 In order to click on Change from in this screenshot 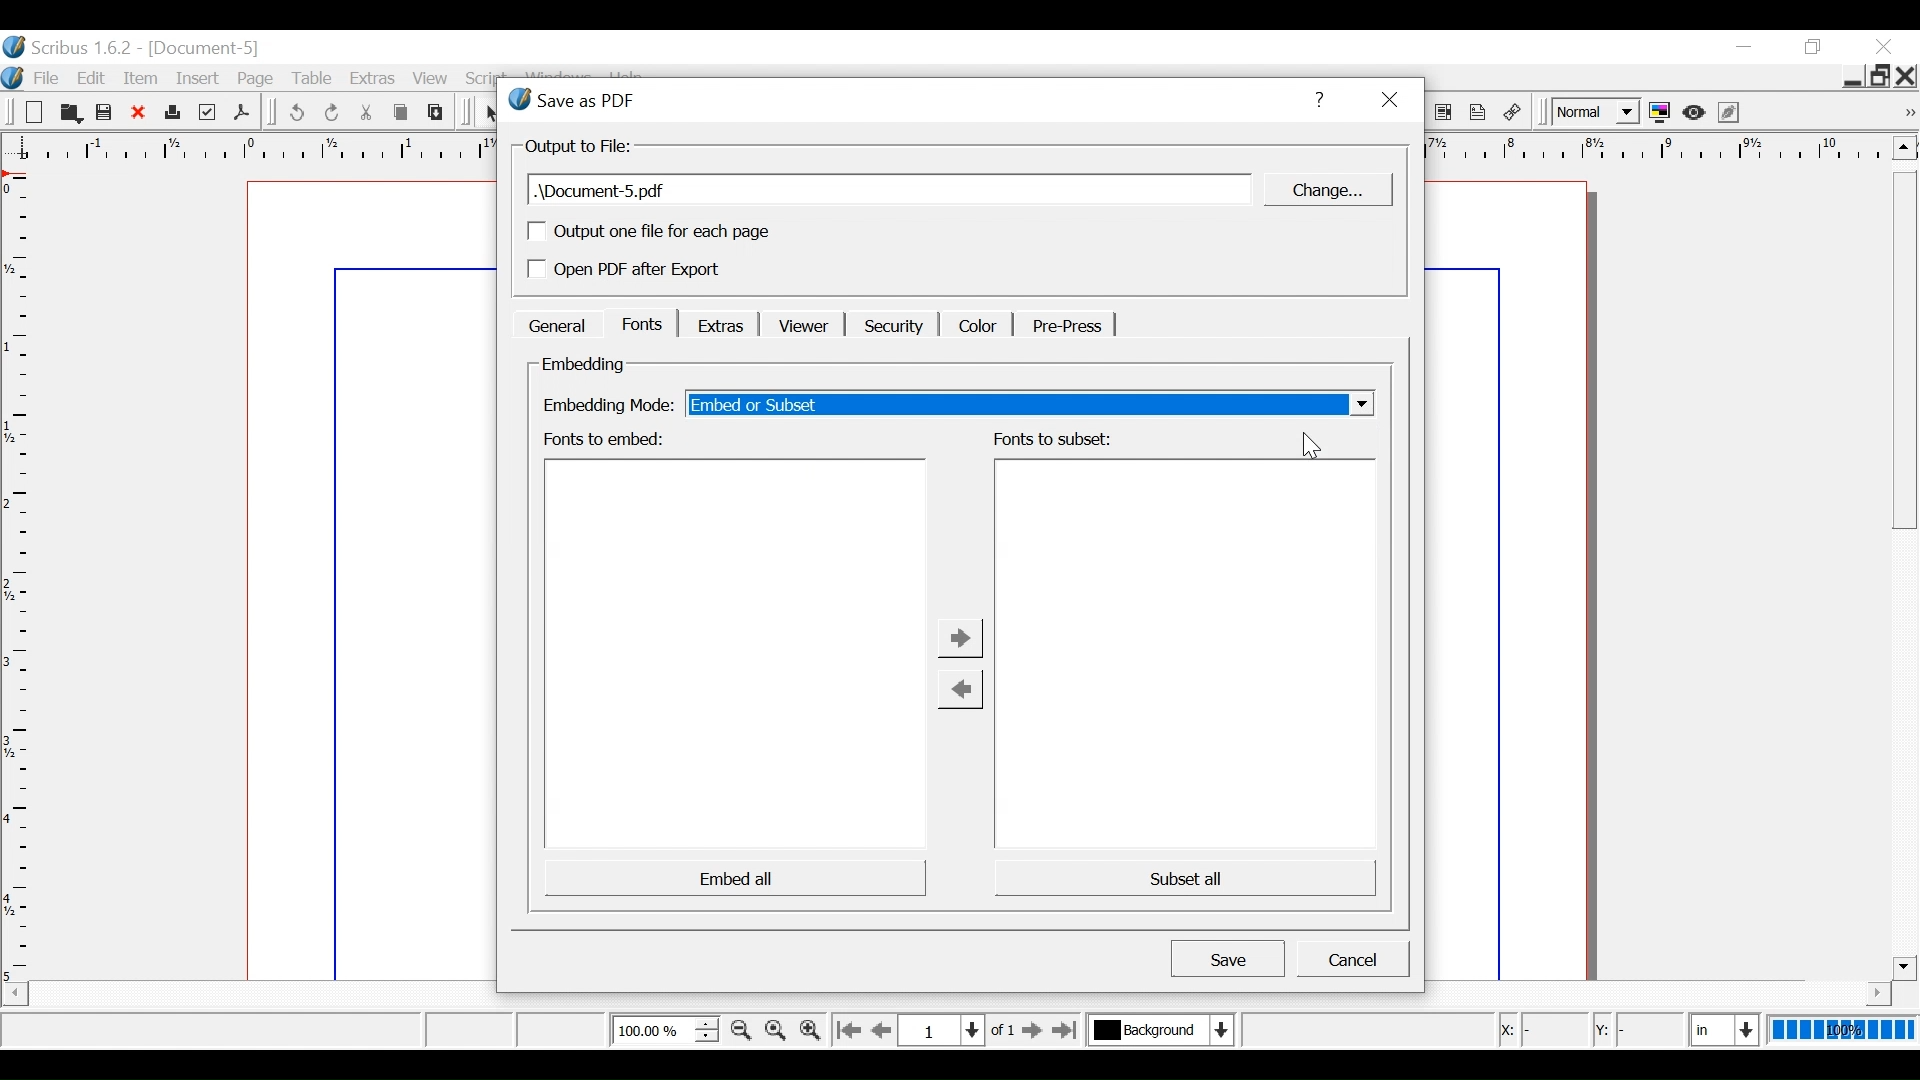, I will do `click(959, 689)`.